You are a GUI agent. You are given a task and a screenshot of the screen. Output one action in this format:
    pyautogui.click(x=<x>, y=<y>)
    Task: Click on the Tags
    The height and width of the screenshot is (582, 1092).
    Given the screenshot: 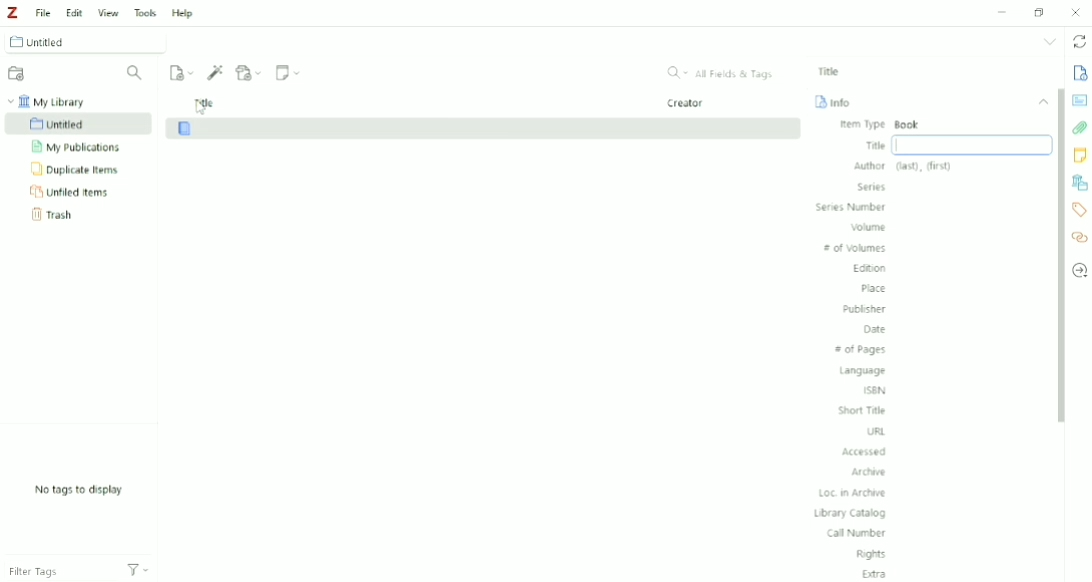 What is the action you would take?
    pyautogui.click(x=1080, y=210)
    